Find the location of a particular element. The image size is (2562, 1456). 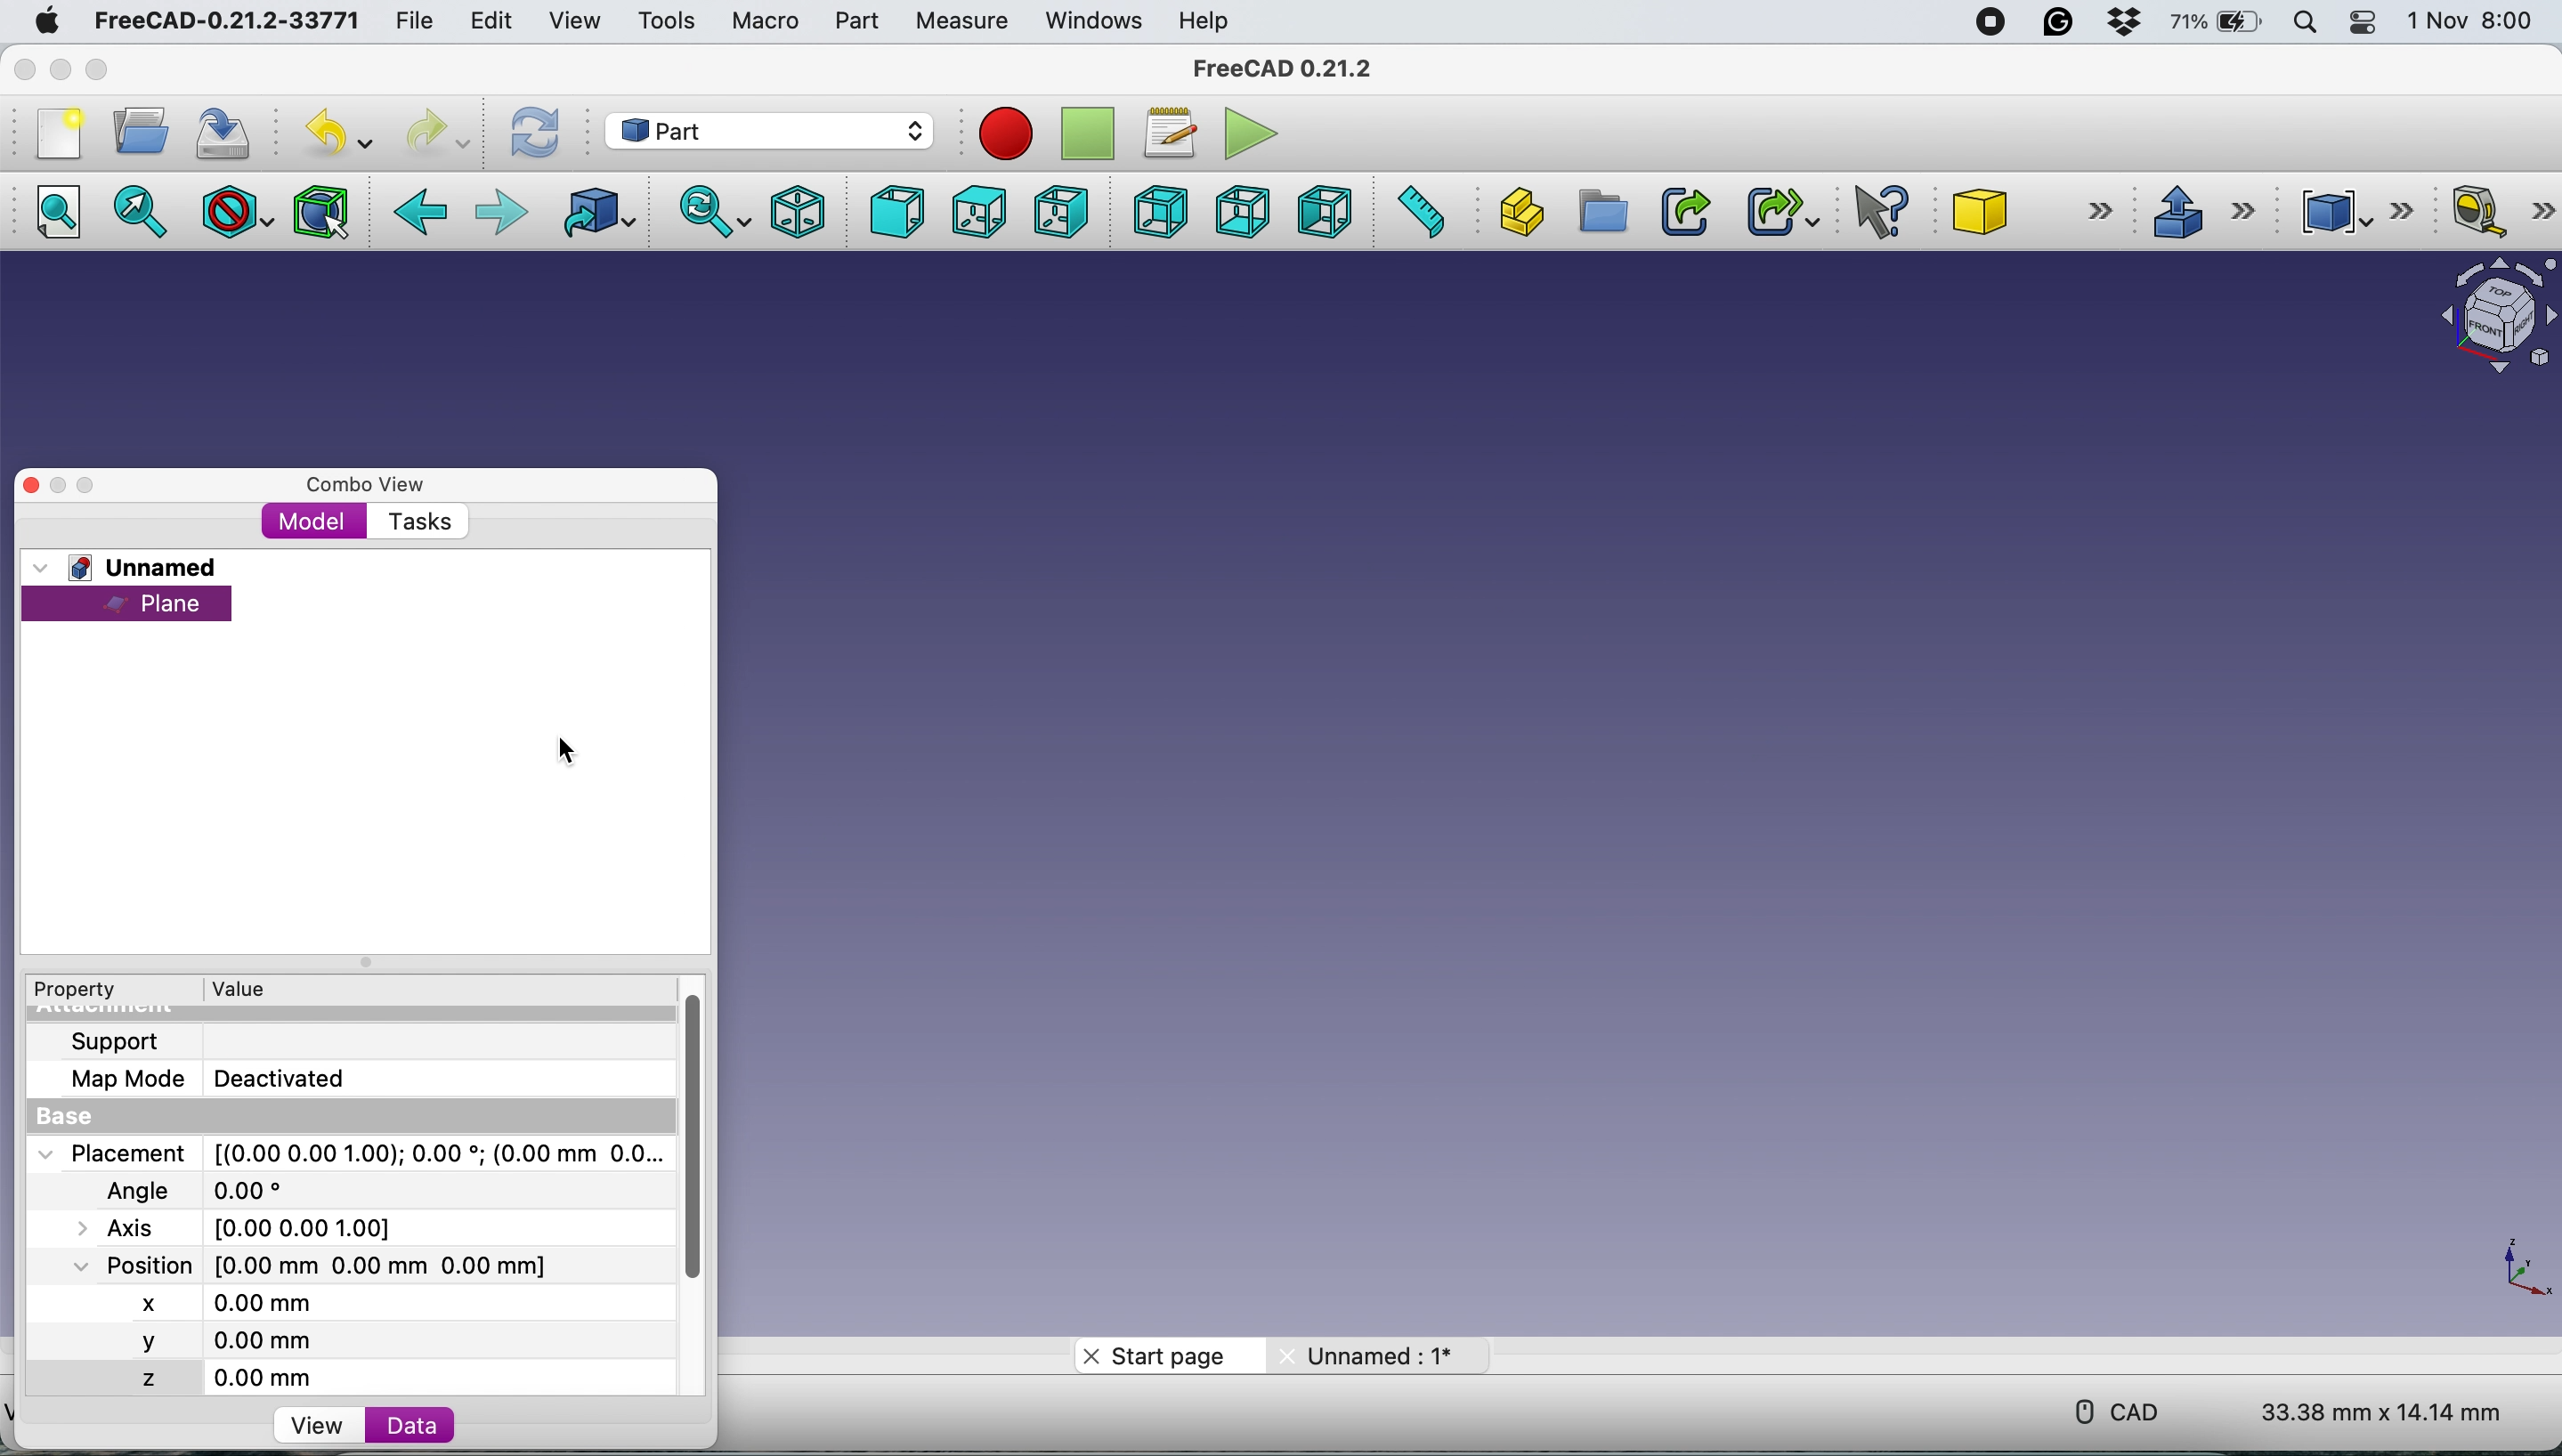

close is located at coordinates (25, 68).